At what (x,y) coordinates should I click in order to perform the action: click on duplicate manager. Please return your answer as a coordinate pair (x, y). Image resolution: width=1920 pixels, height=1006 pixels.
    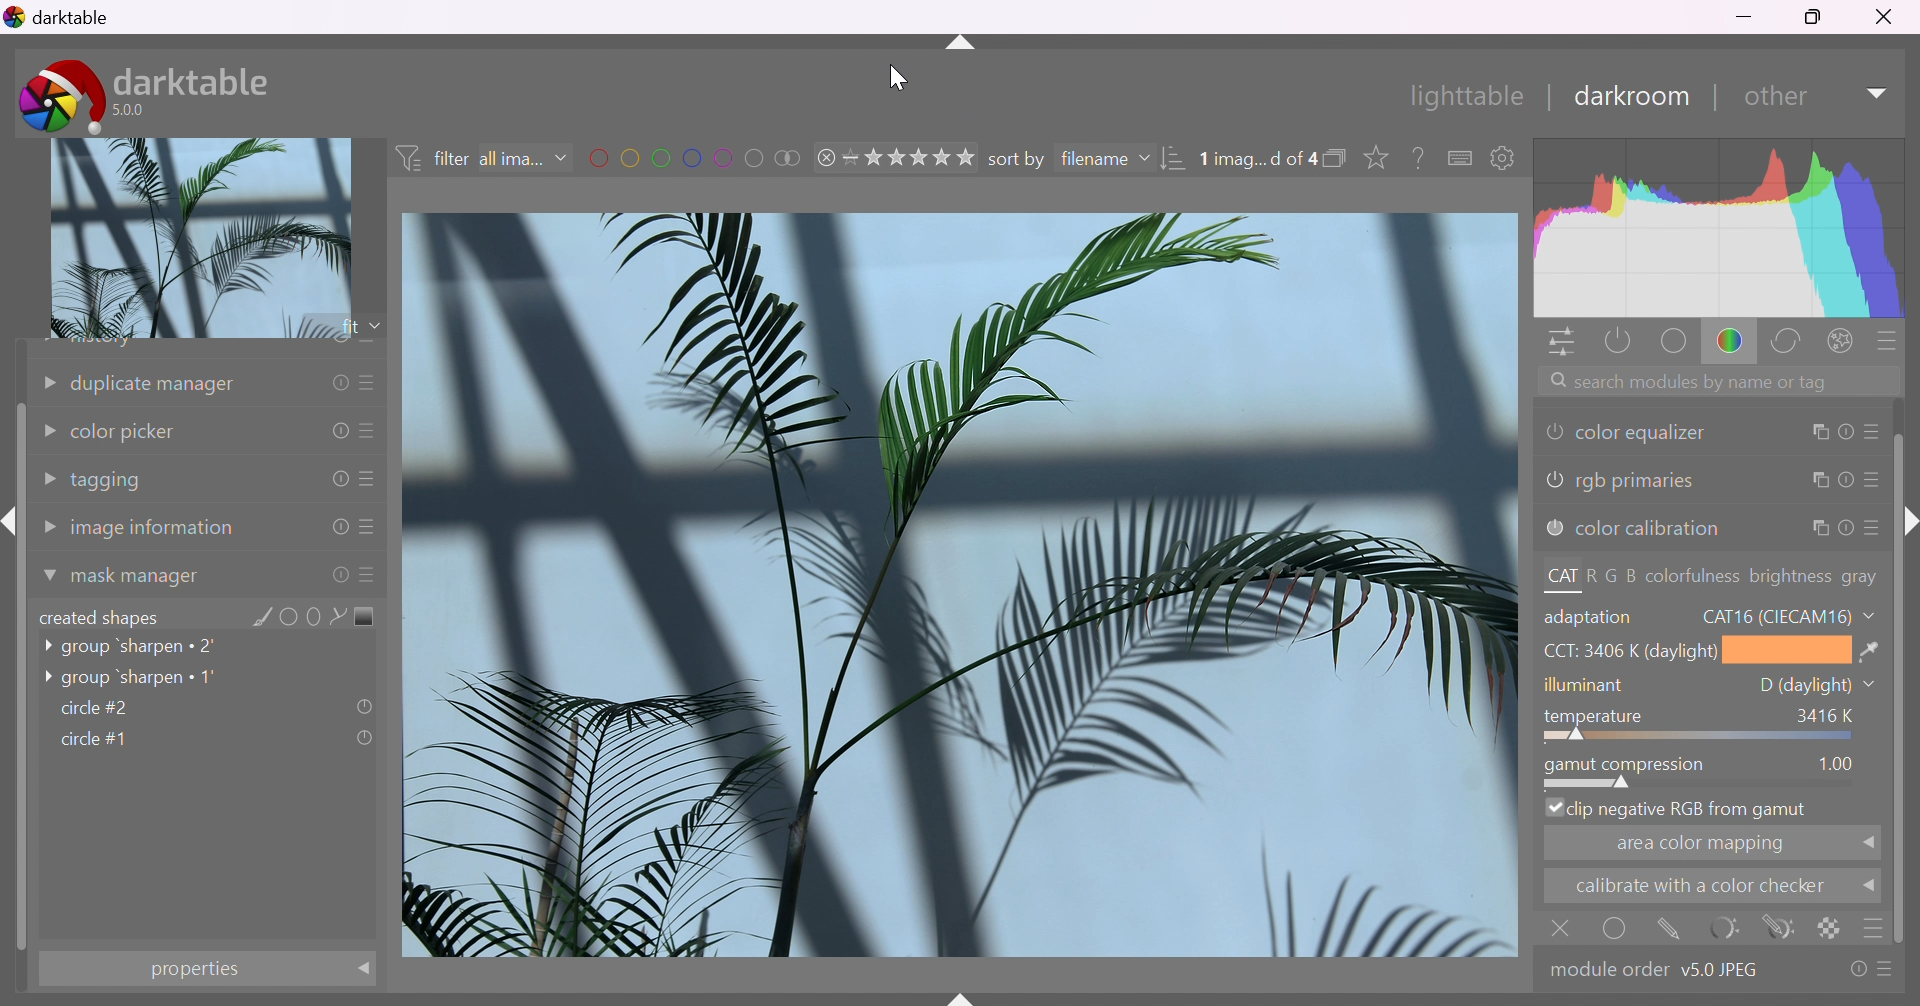
    Looking at the image, I should click on (206, 386).